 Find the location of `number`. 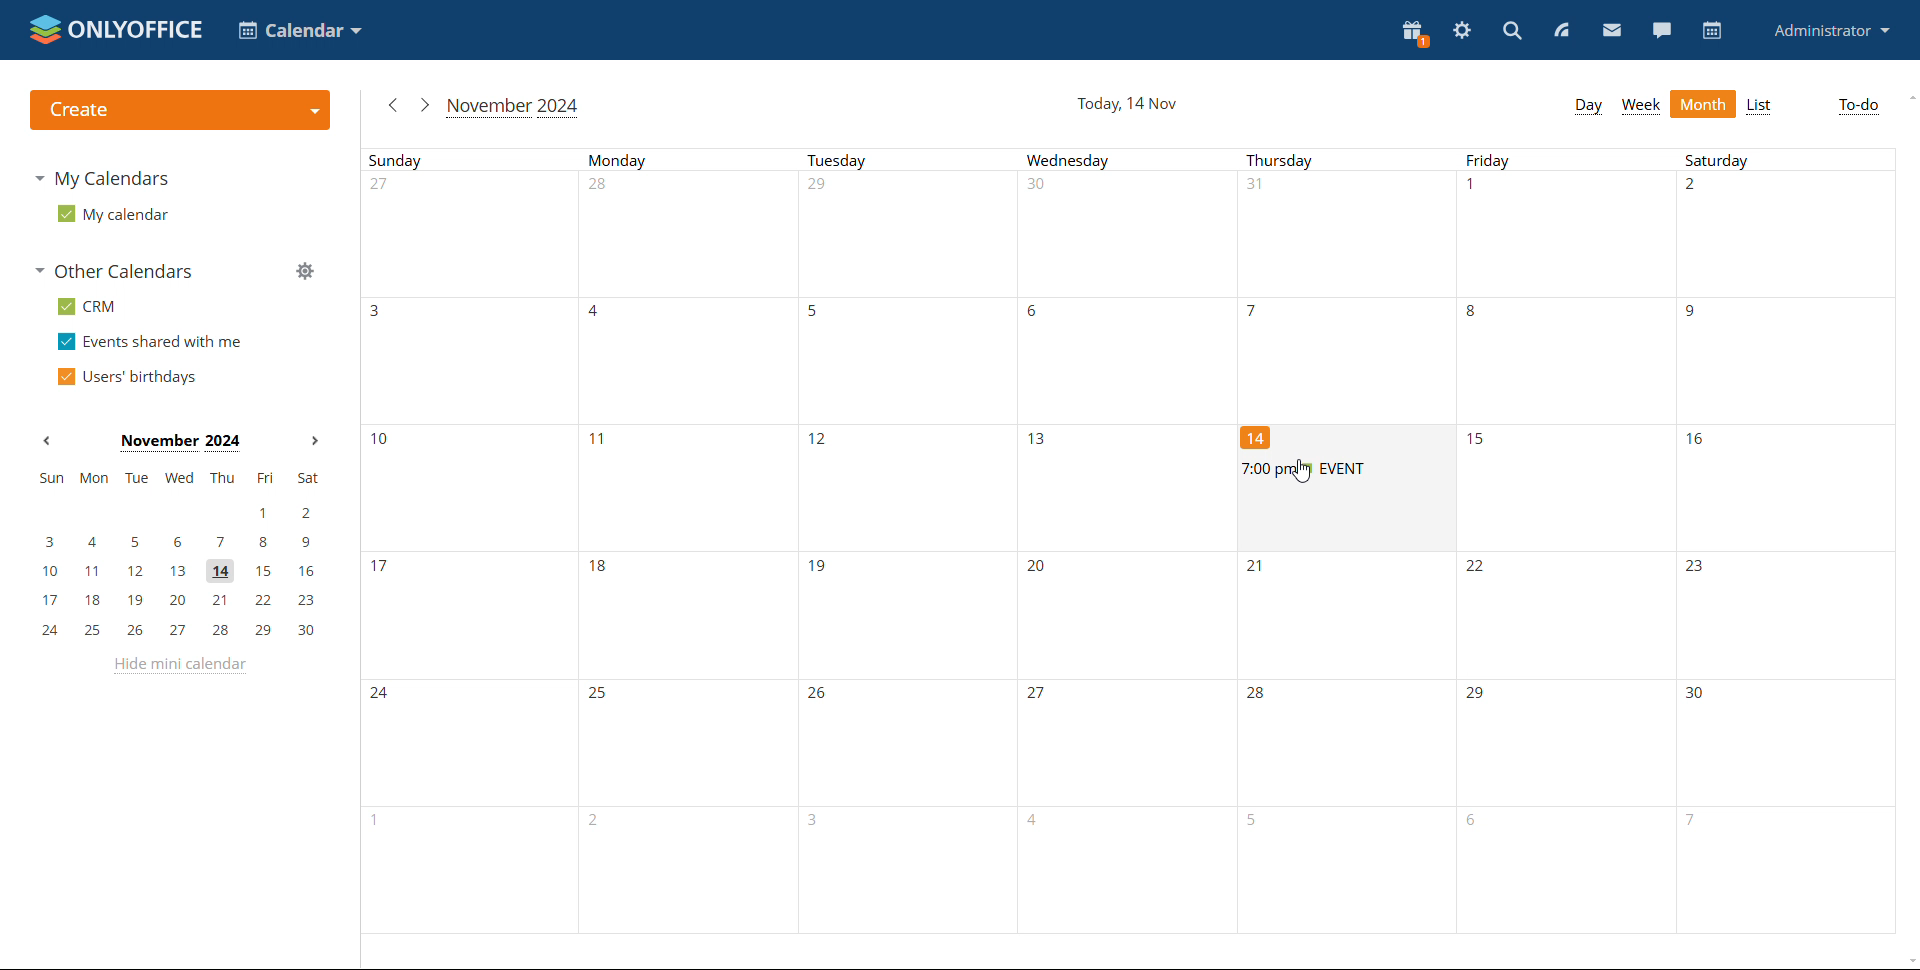

number is located at coordinates (1260, 568).